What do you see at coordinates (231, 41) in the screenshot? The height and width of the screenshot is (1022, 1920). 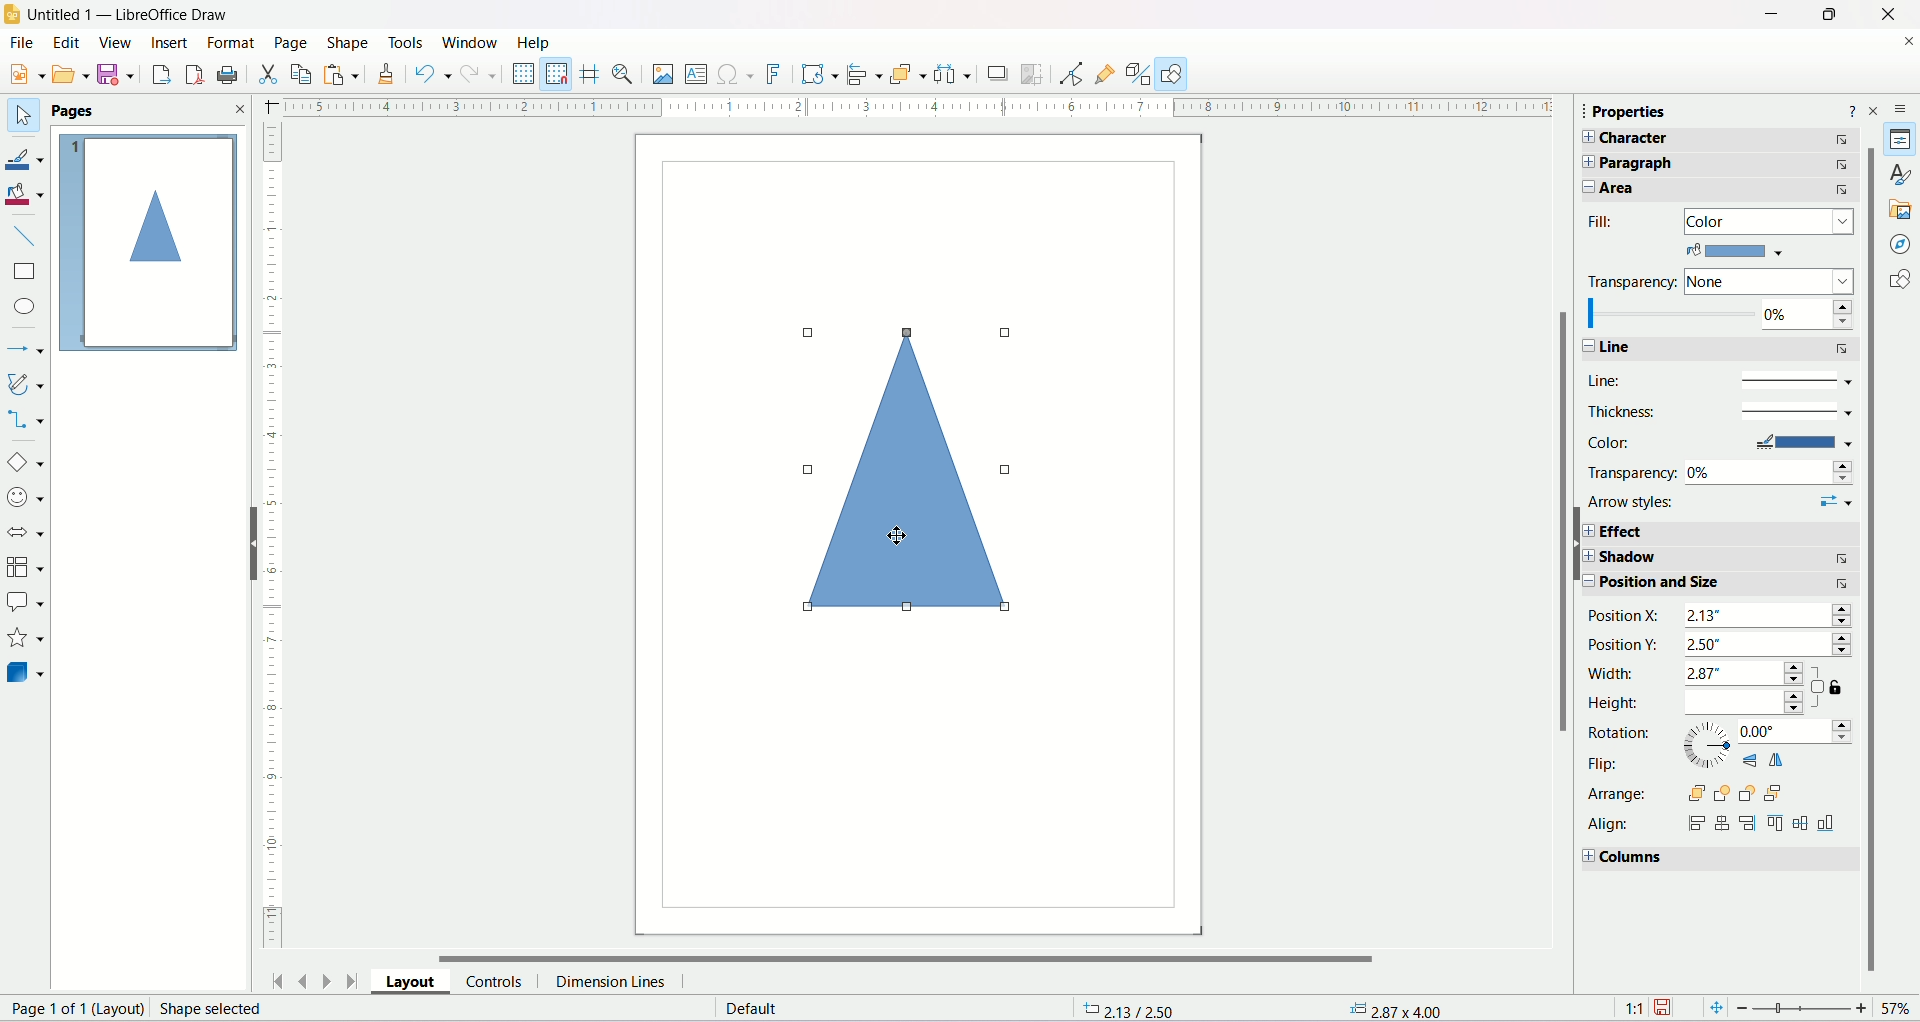 I see `Format` at bounding box center [231, 41].